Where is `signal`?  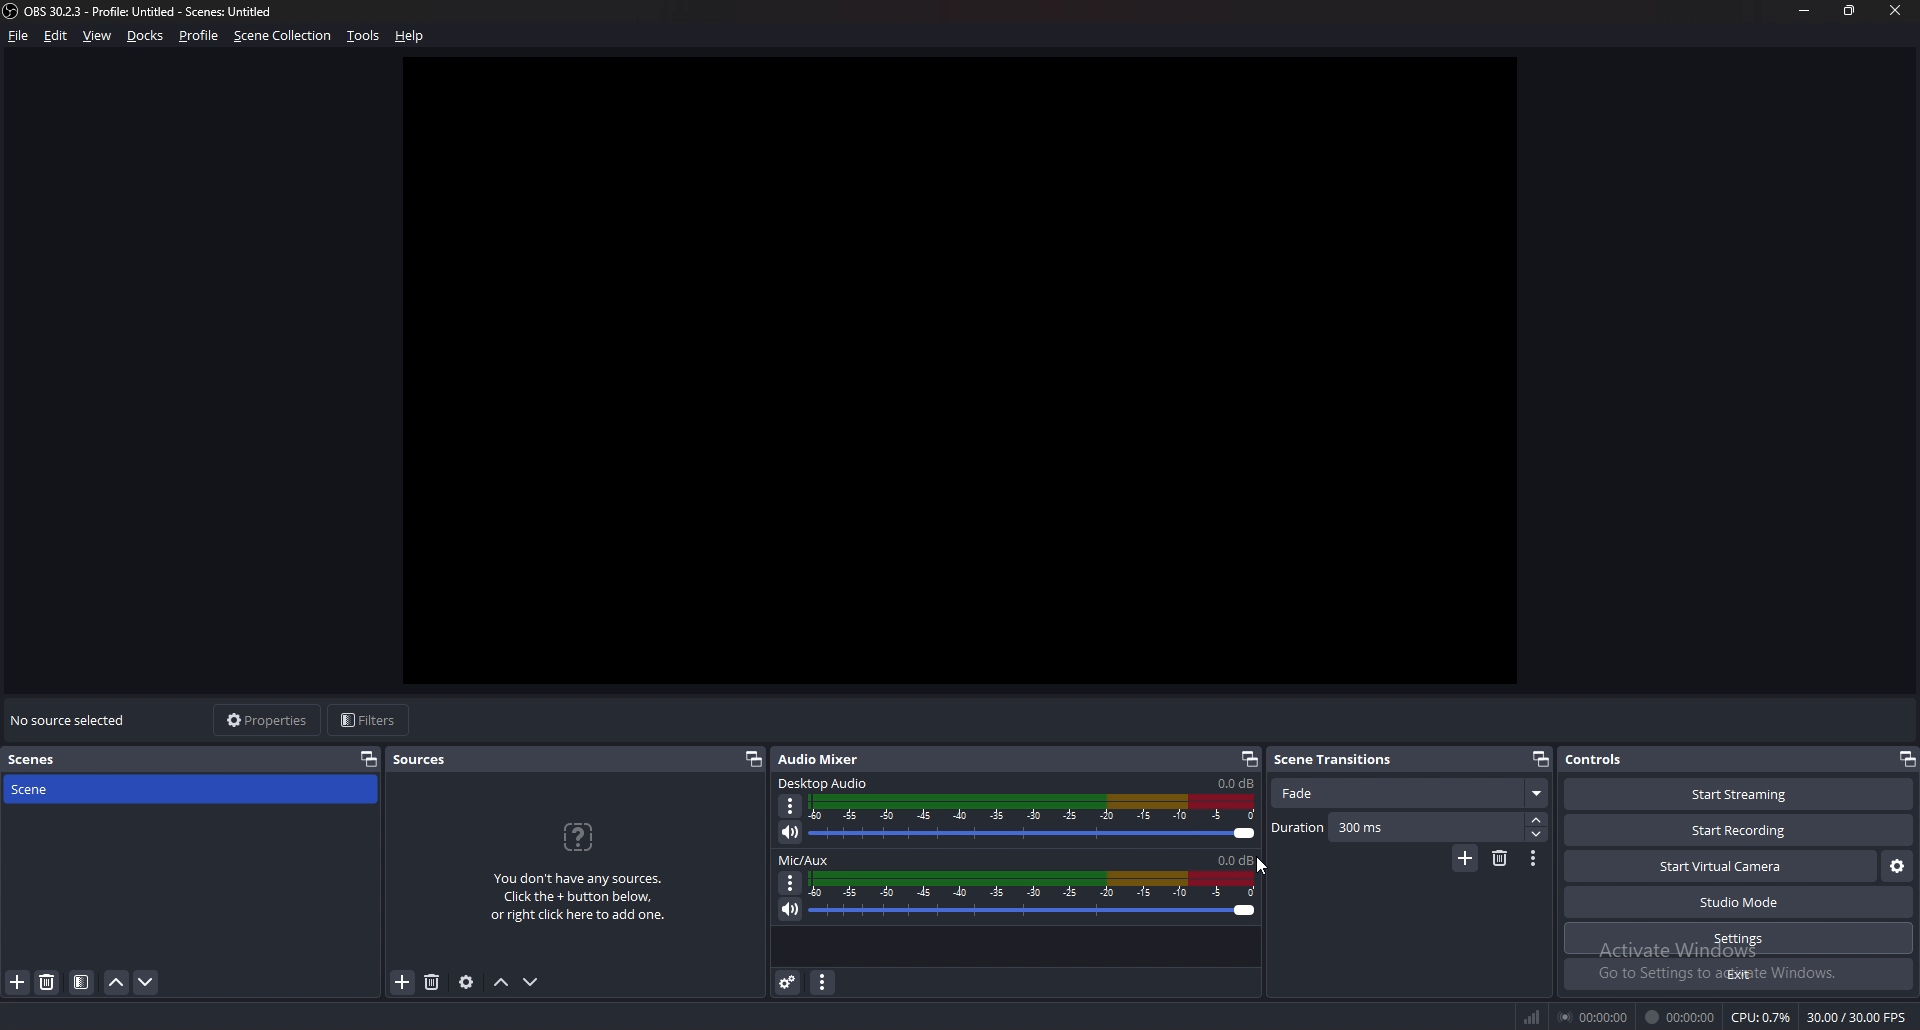 signal is located at coordinates (1529, 1013).